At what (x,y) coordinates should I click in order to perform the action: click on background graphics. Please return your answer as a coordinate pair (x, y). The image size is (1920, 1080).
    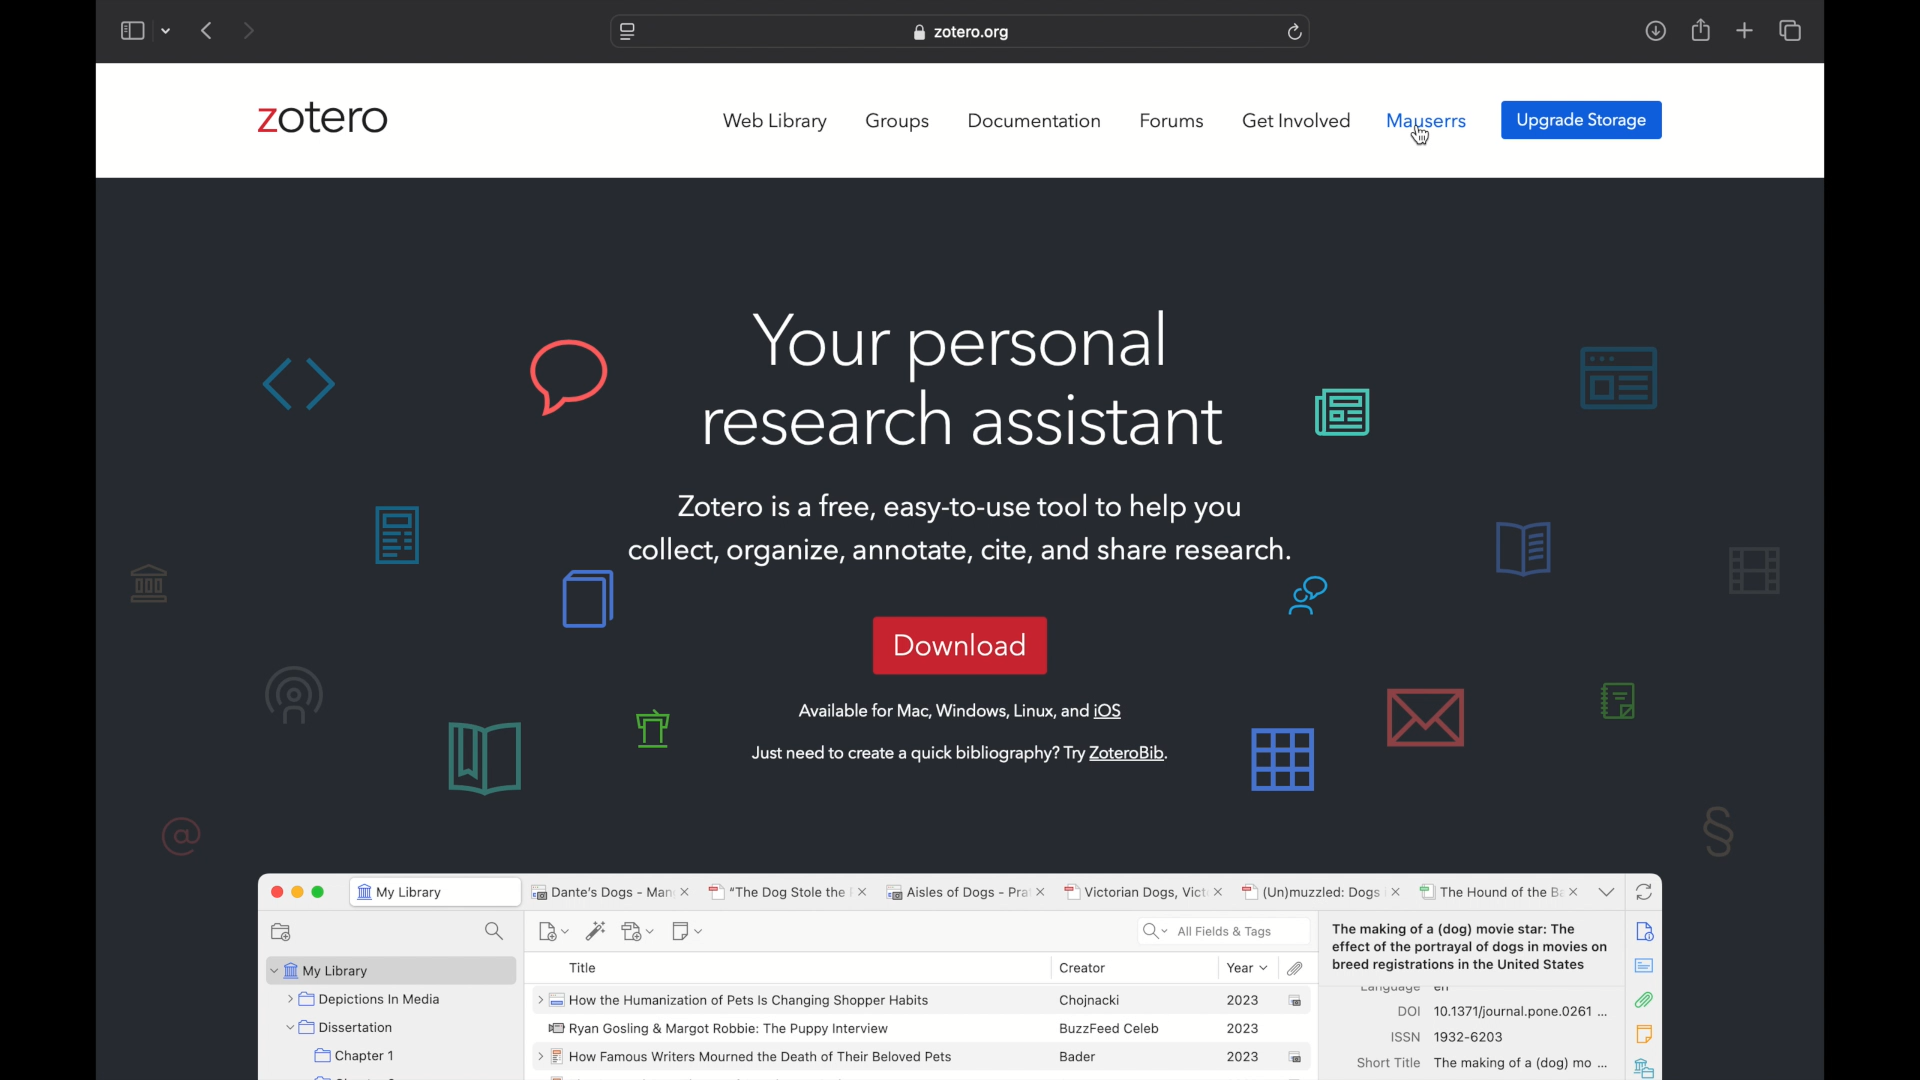
    Looking at the image, I should click on (526, 682).